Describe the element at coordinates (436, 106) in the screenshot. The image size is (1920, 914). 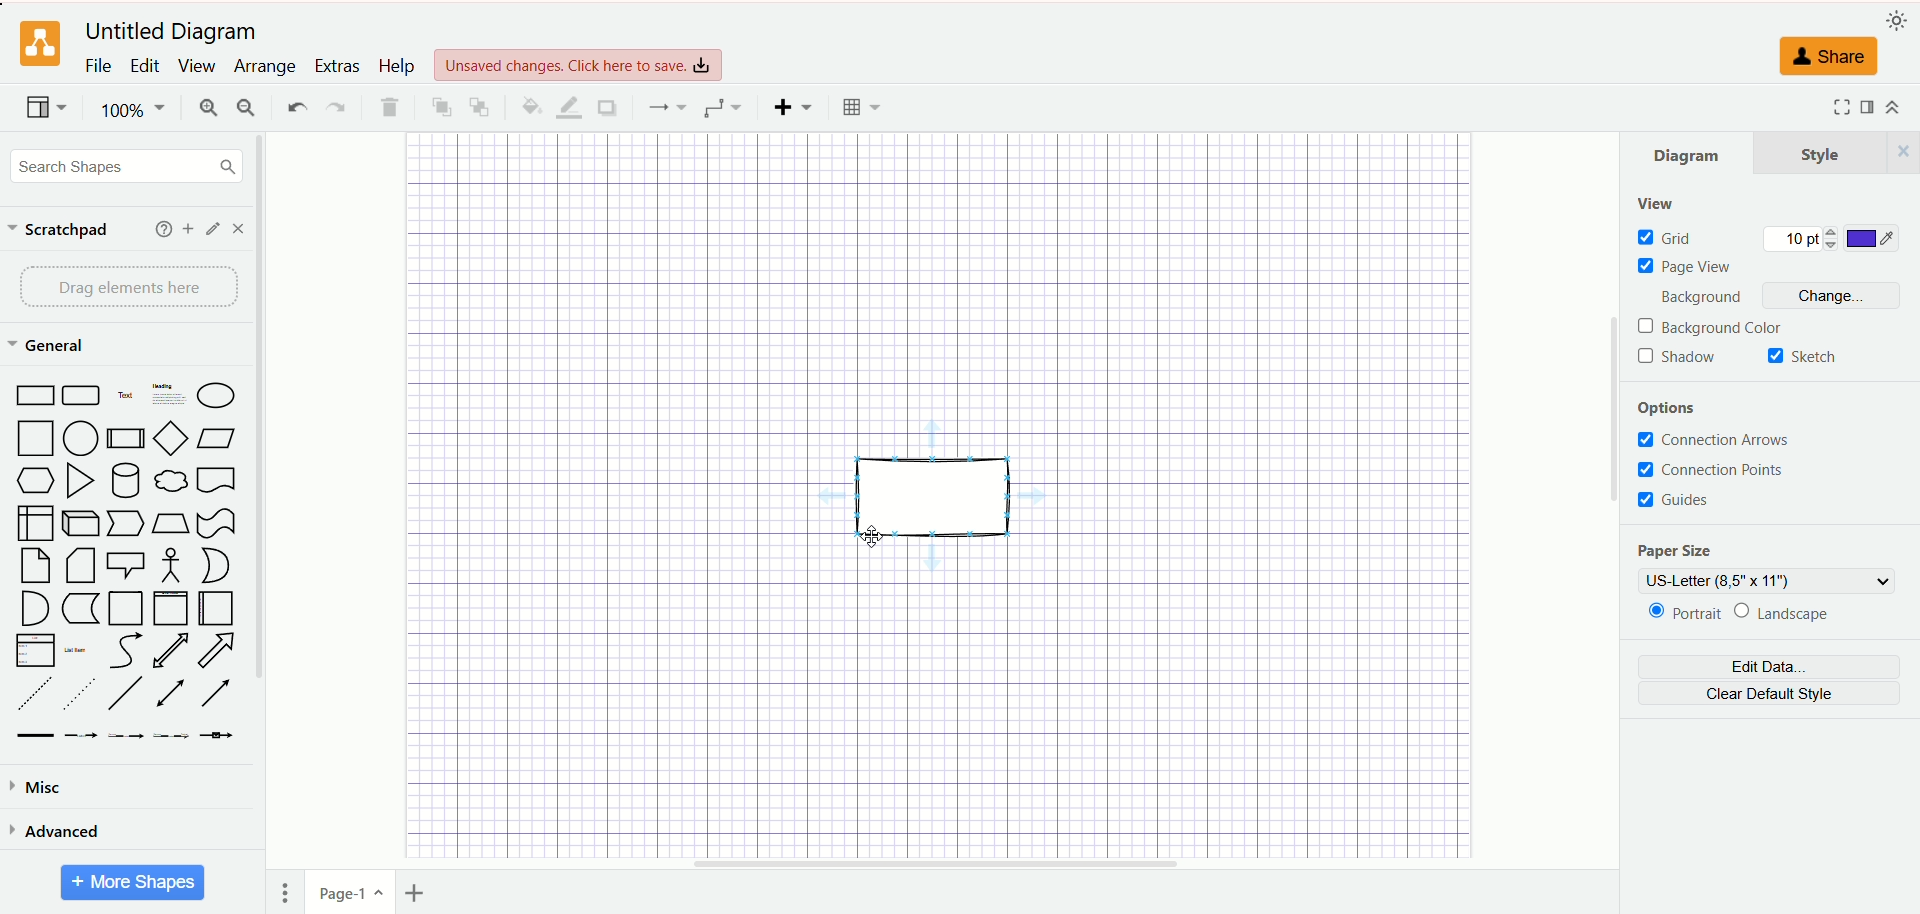
I see `to front` at that location.